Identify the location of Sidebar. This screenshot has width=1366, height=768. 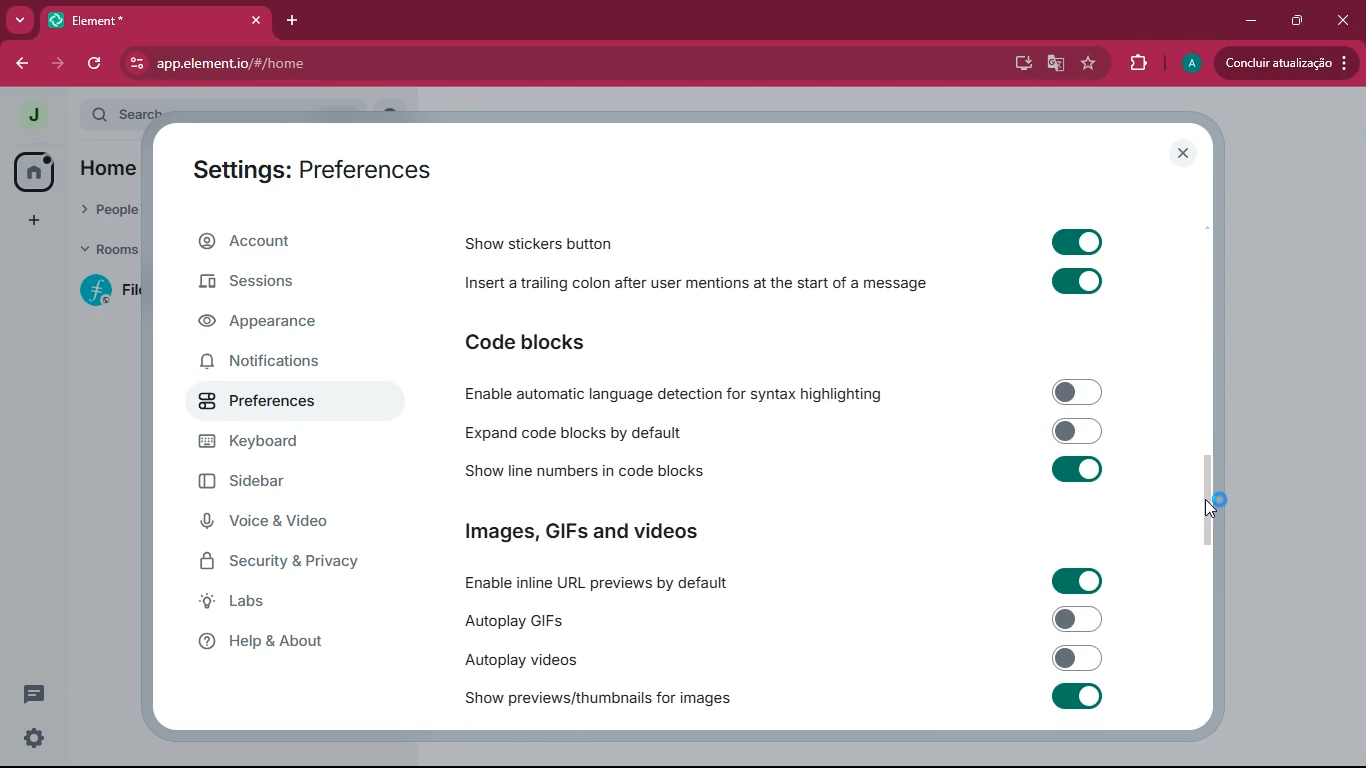
(254, 480).